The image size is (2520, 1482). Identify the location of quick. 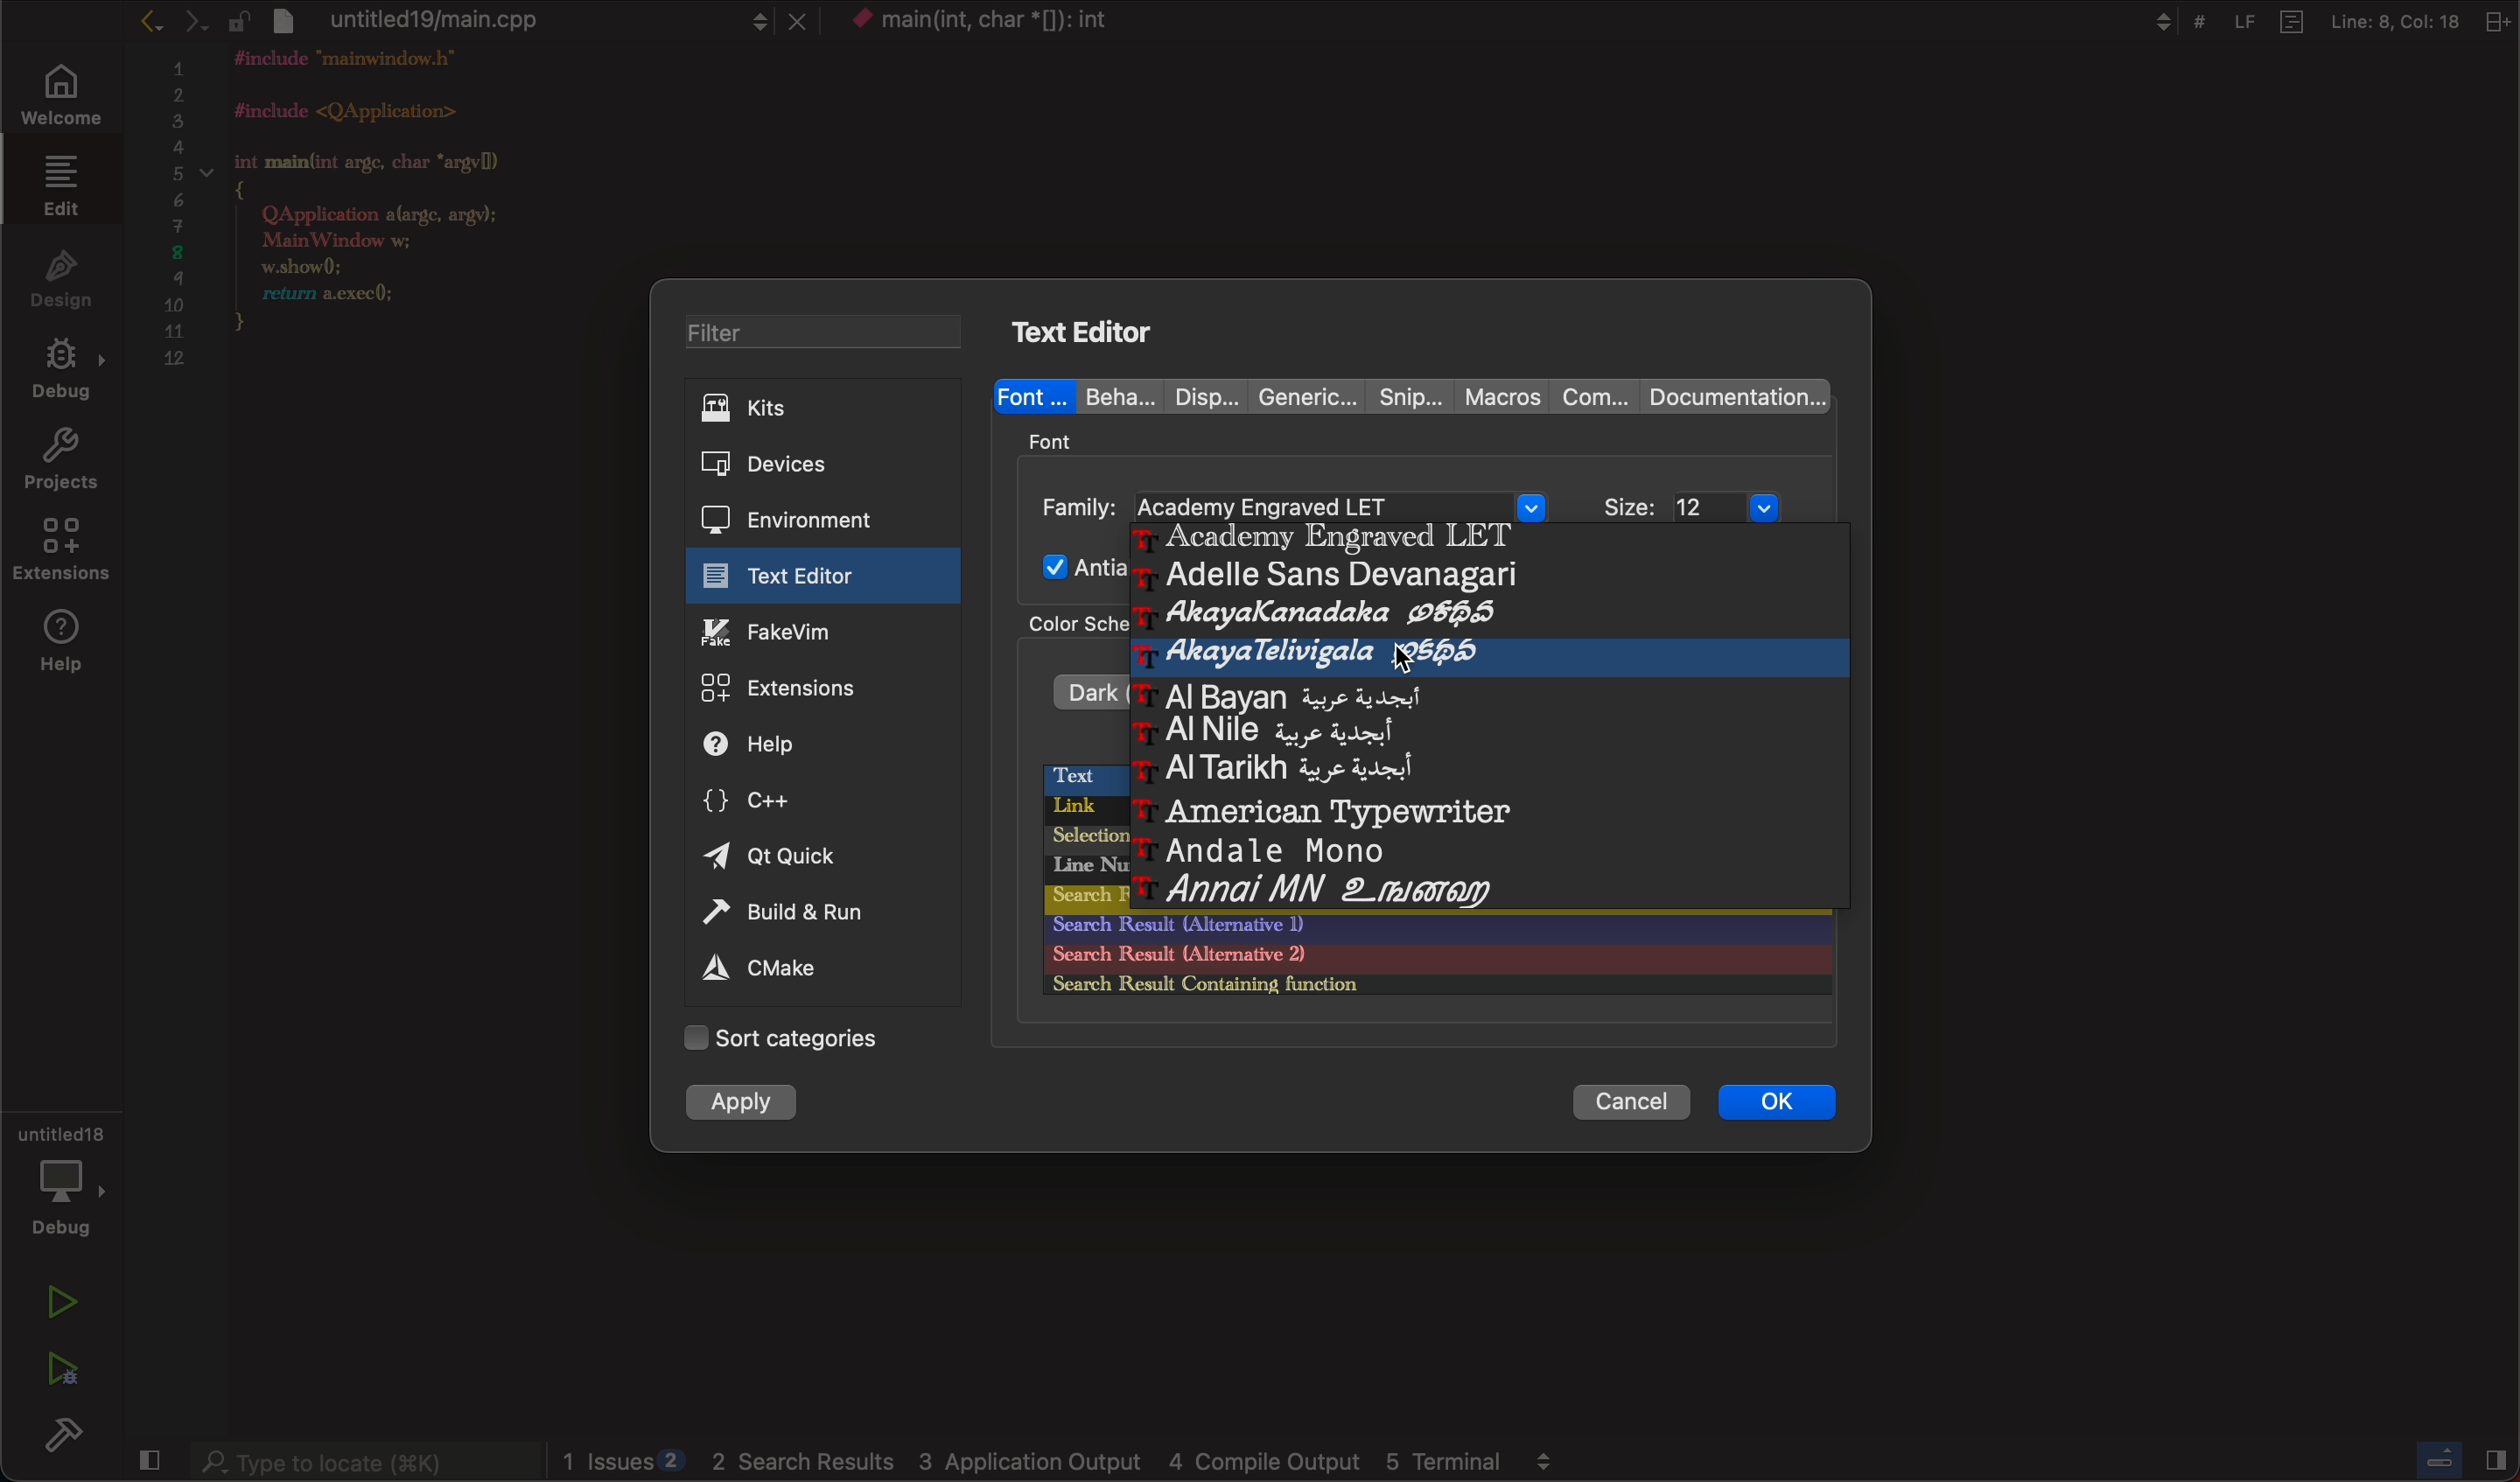
(778, 857).